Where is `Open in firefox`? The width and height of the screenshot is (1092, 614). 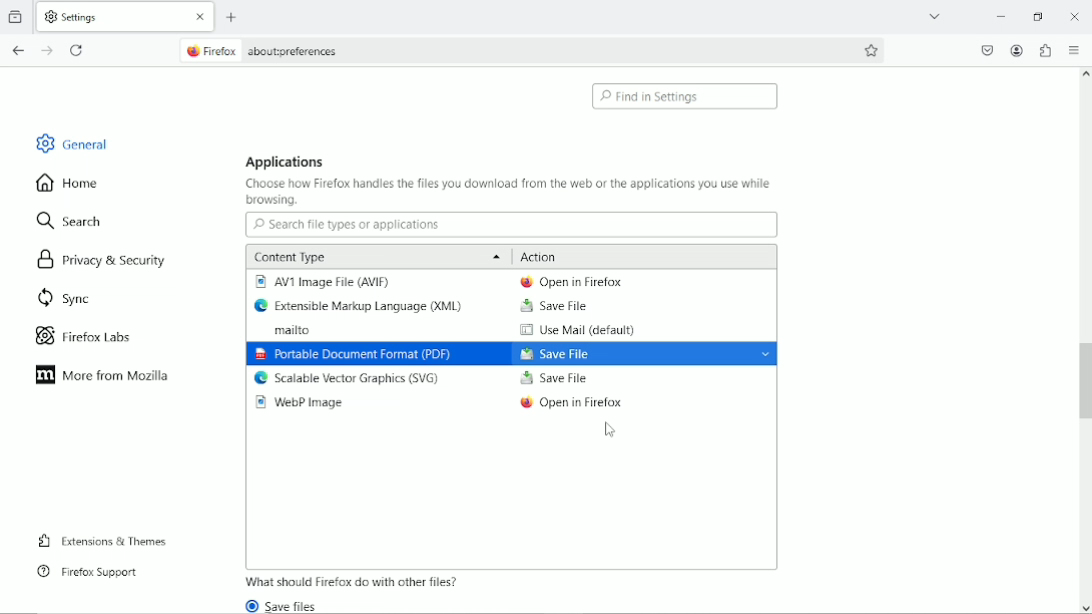
Open in firefox is located at coordinates (570, 281).